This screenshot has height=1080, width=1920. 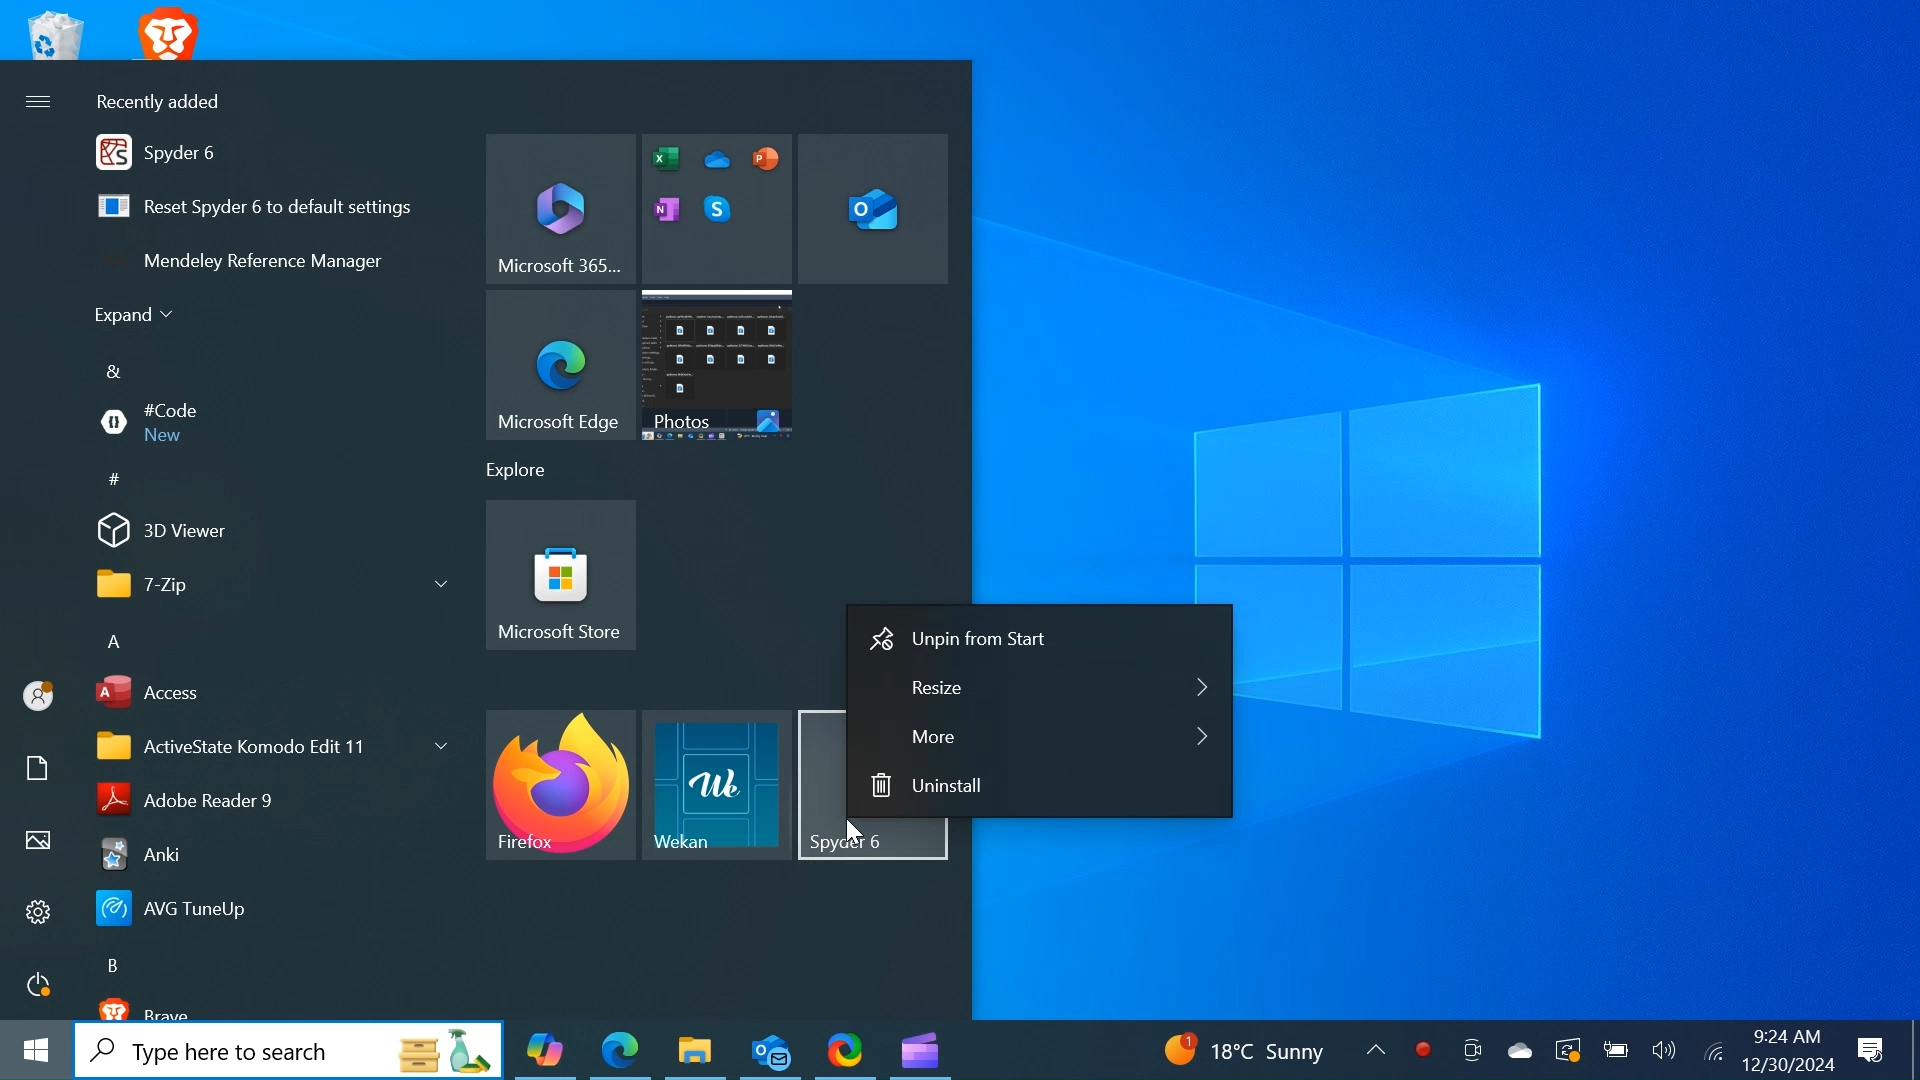 I want to click on &, so click(x=118, y=372).